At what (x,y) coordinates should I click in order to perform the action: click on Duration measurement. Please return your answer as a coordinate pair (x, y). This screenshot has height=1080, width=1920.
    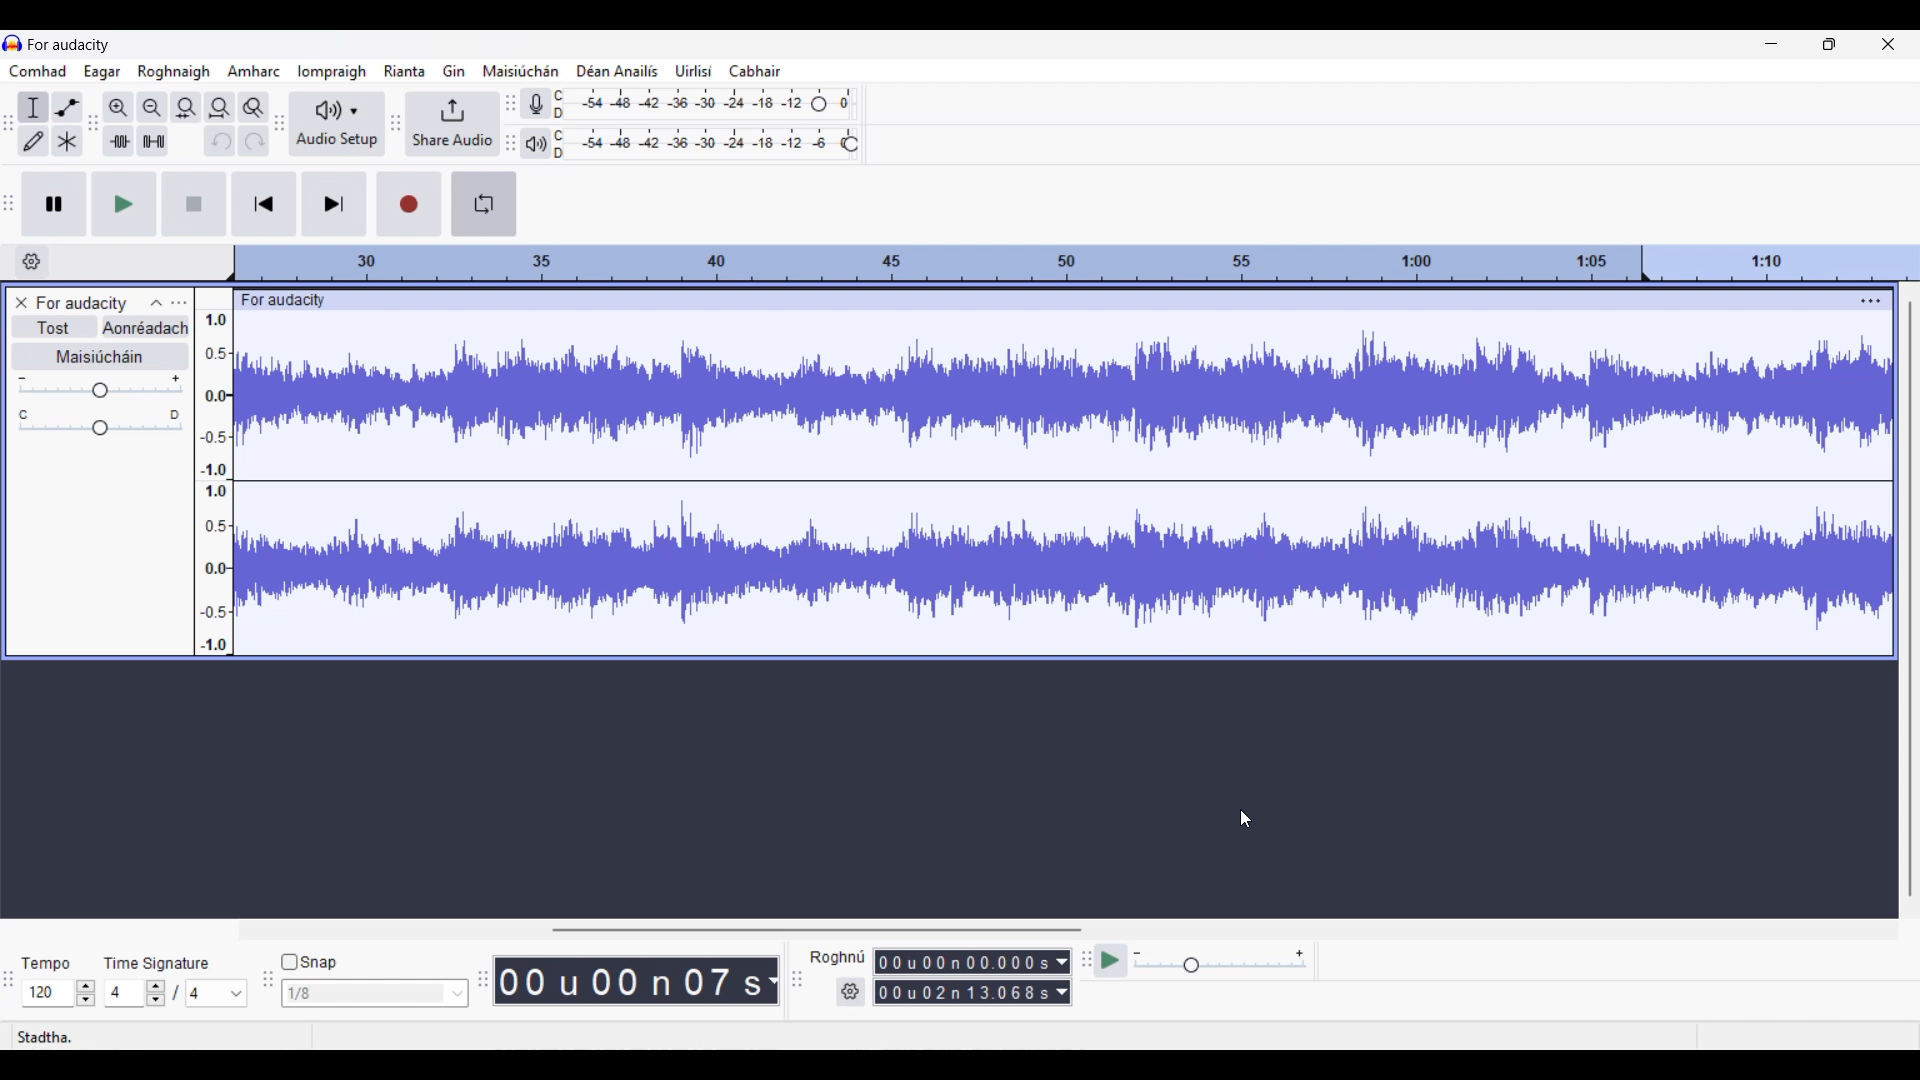
    Looking at the image, I should click on (1067, 977).